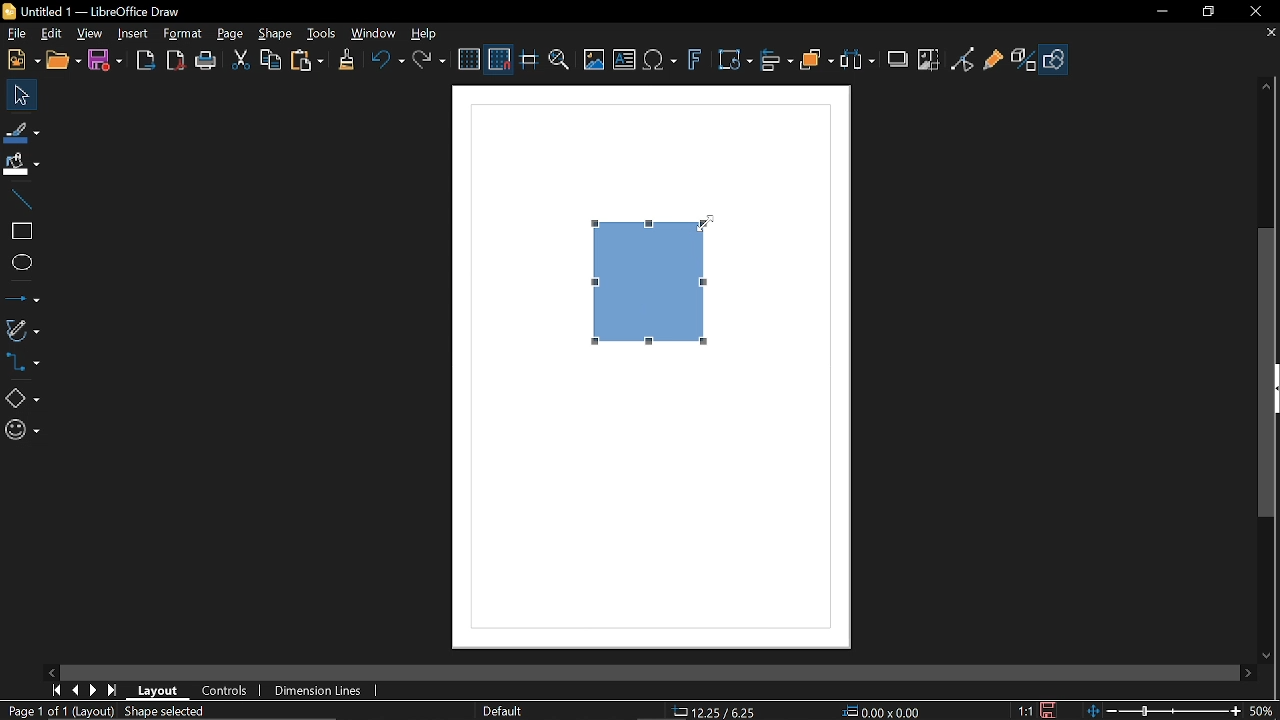 The width and height of the screenshot is (1280, 720). Describe the element at coordinates (22, 330) in the screenshot. I see `Curves and polygons` at that location.